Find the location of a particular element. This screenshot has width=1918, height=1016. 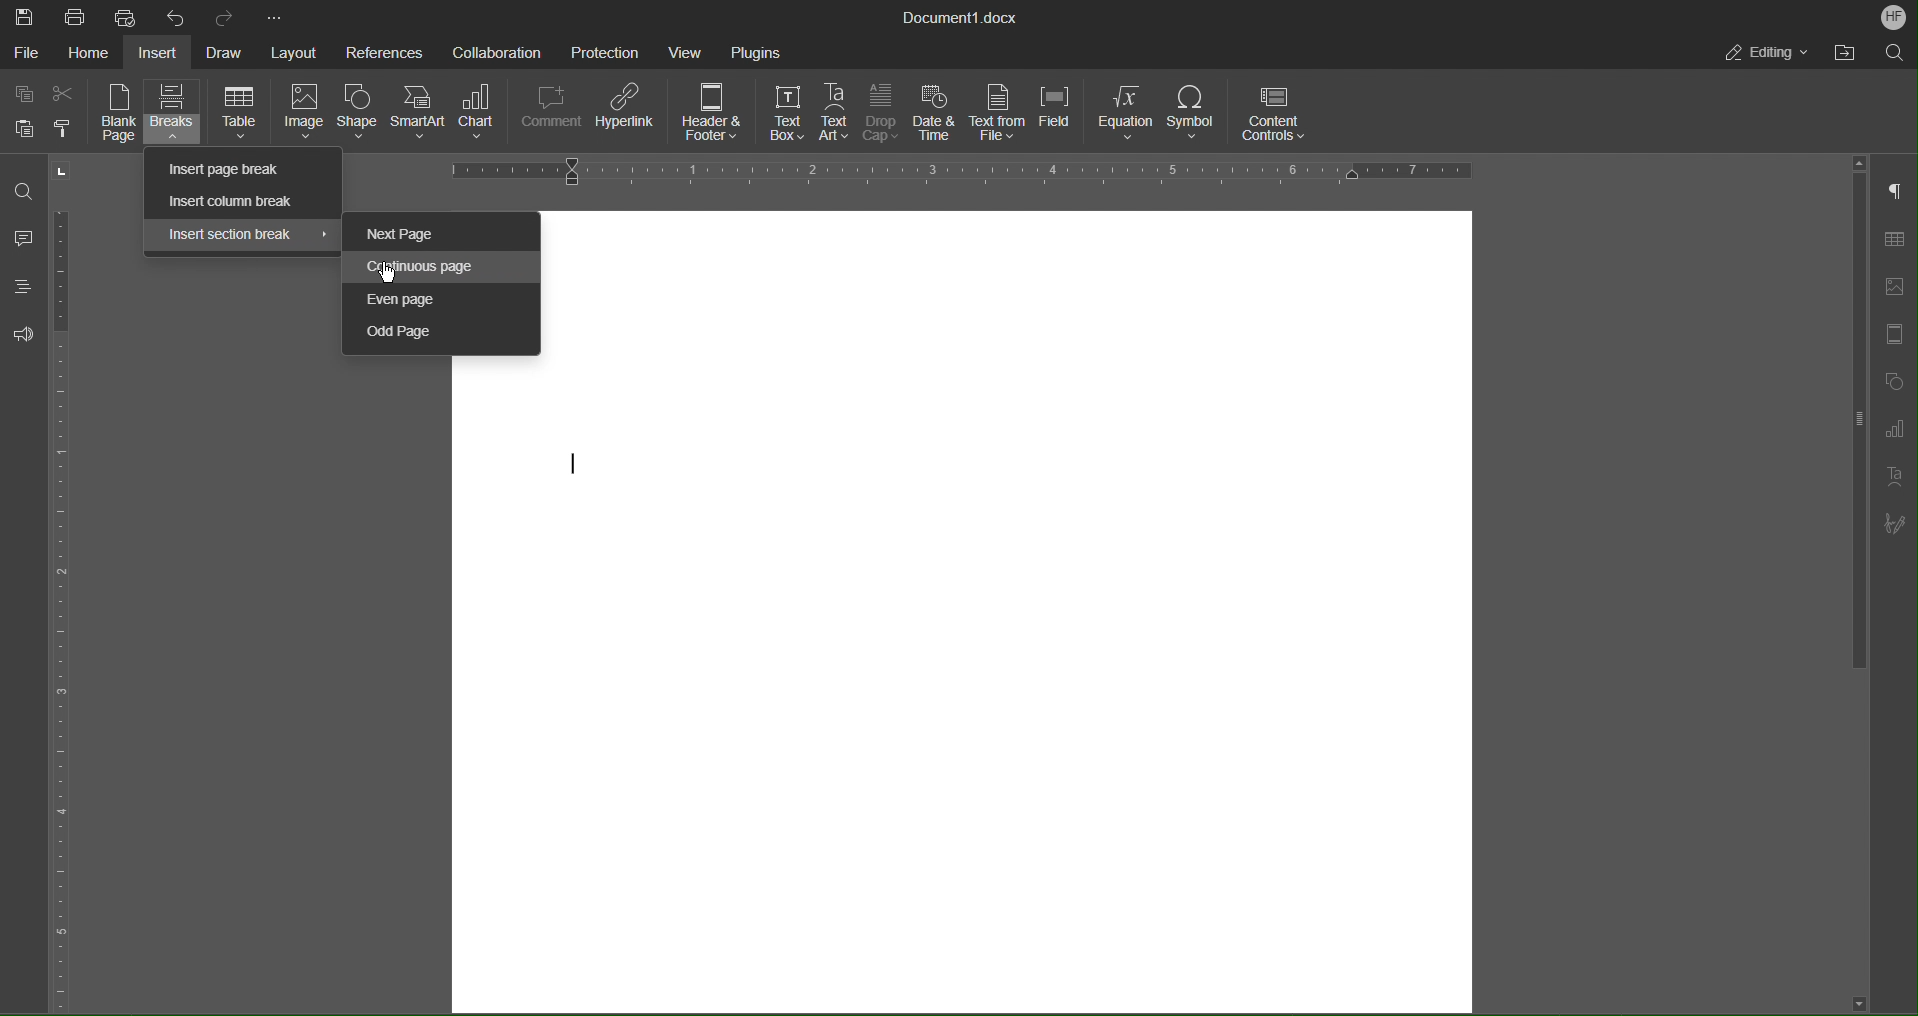

Graphs is located at coordinates (1893, 430).